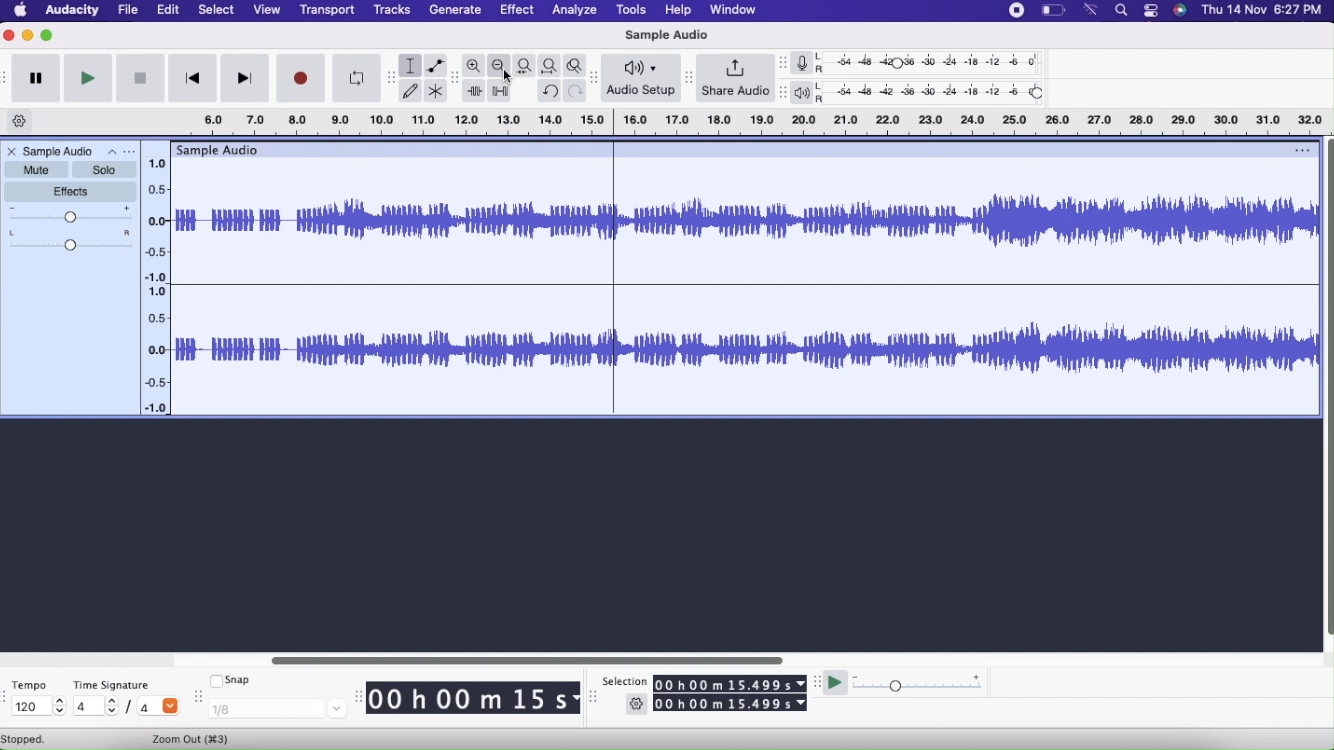  I want to click on Playback speed, so click(917, 682).